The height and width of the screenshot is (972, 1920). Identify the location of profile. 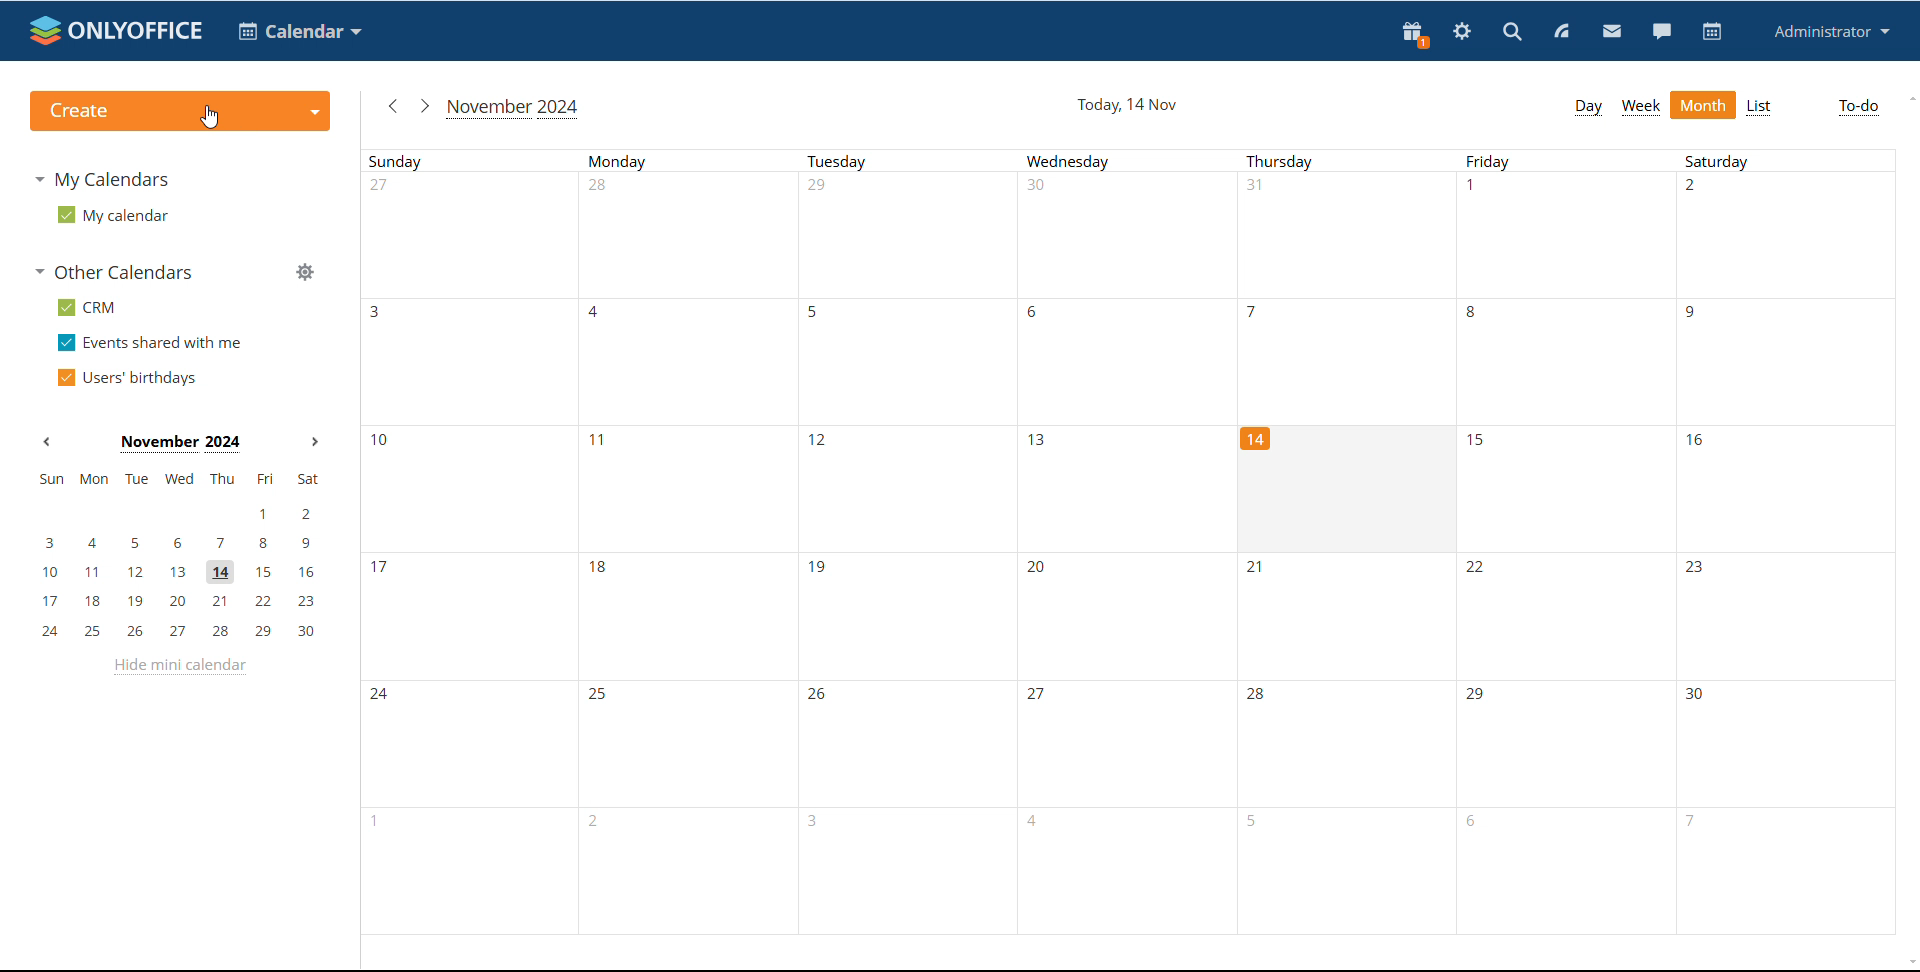
(1832, 31).